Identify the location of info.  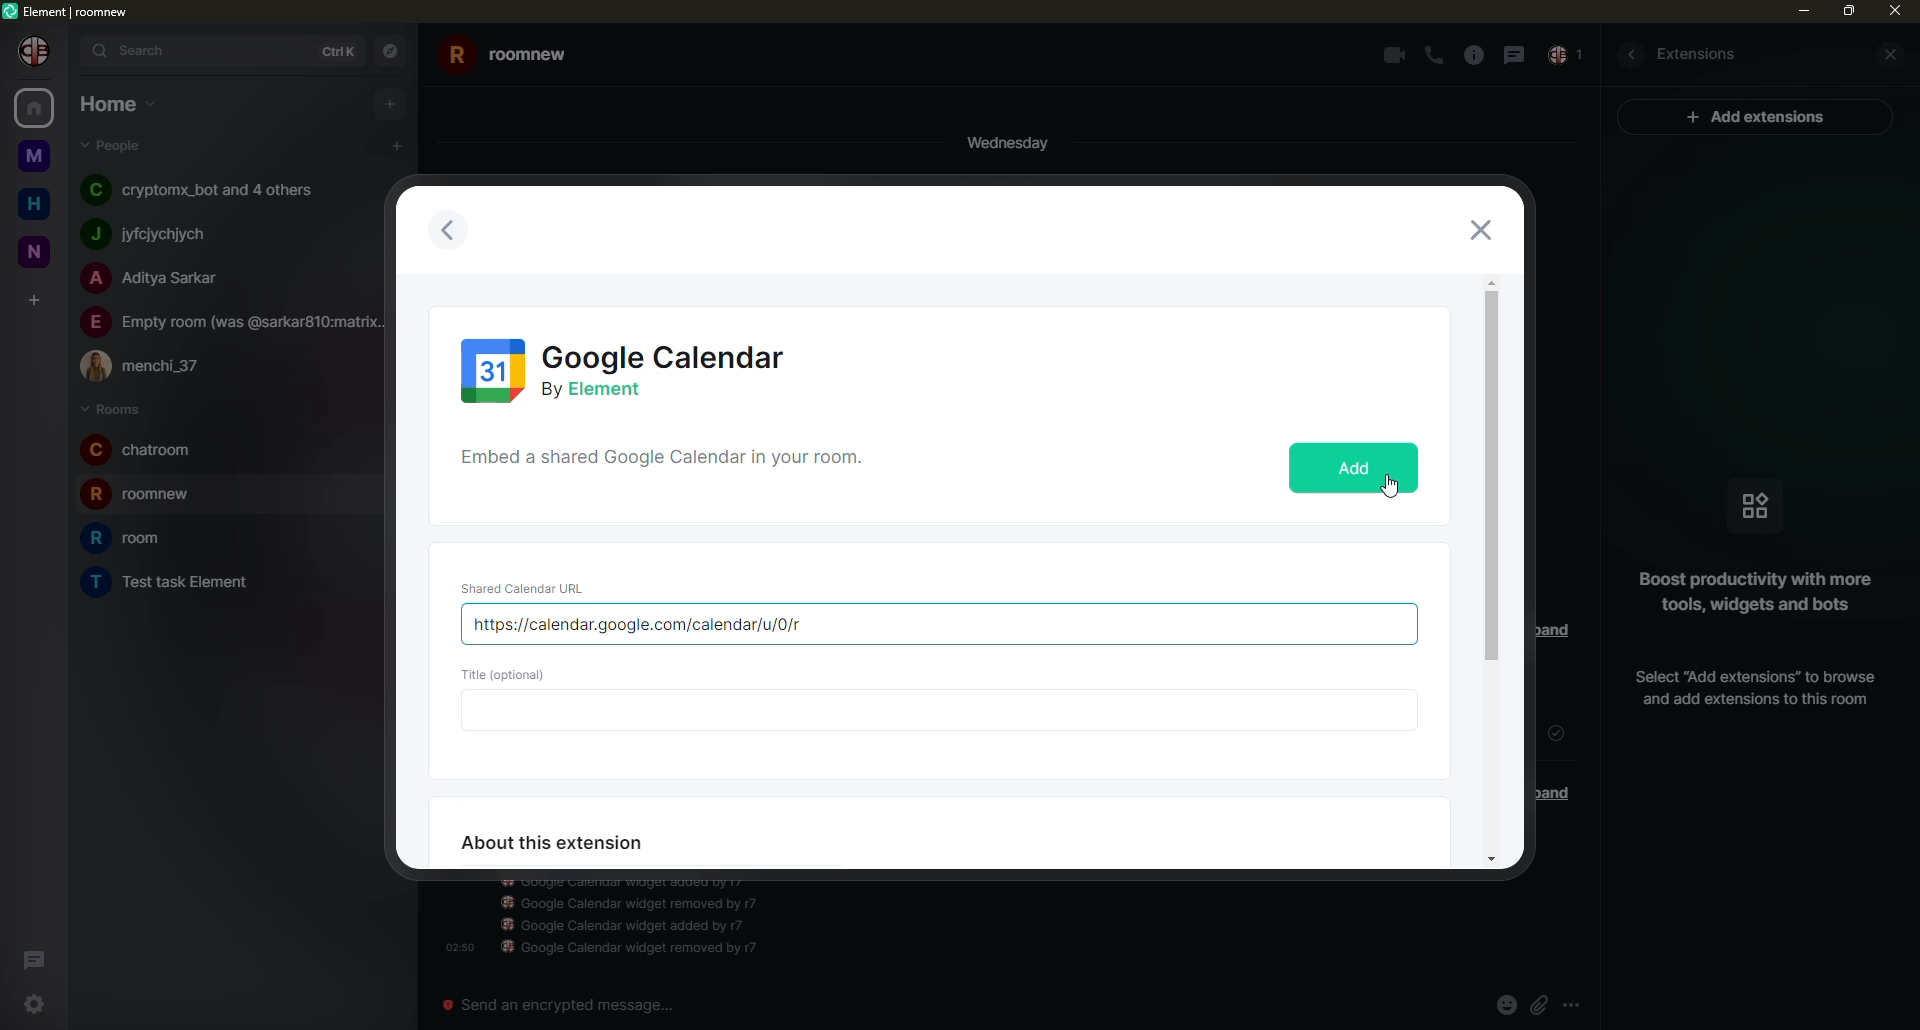
(1475, 56).